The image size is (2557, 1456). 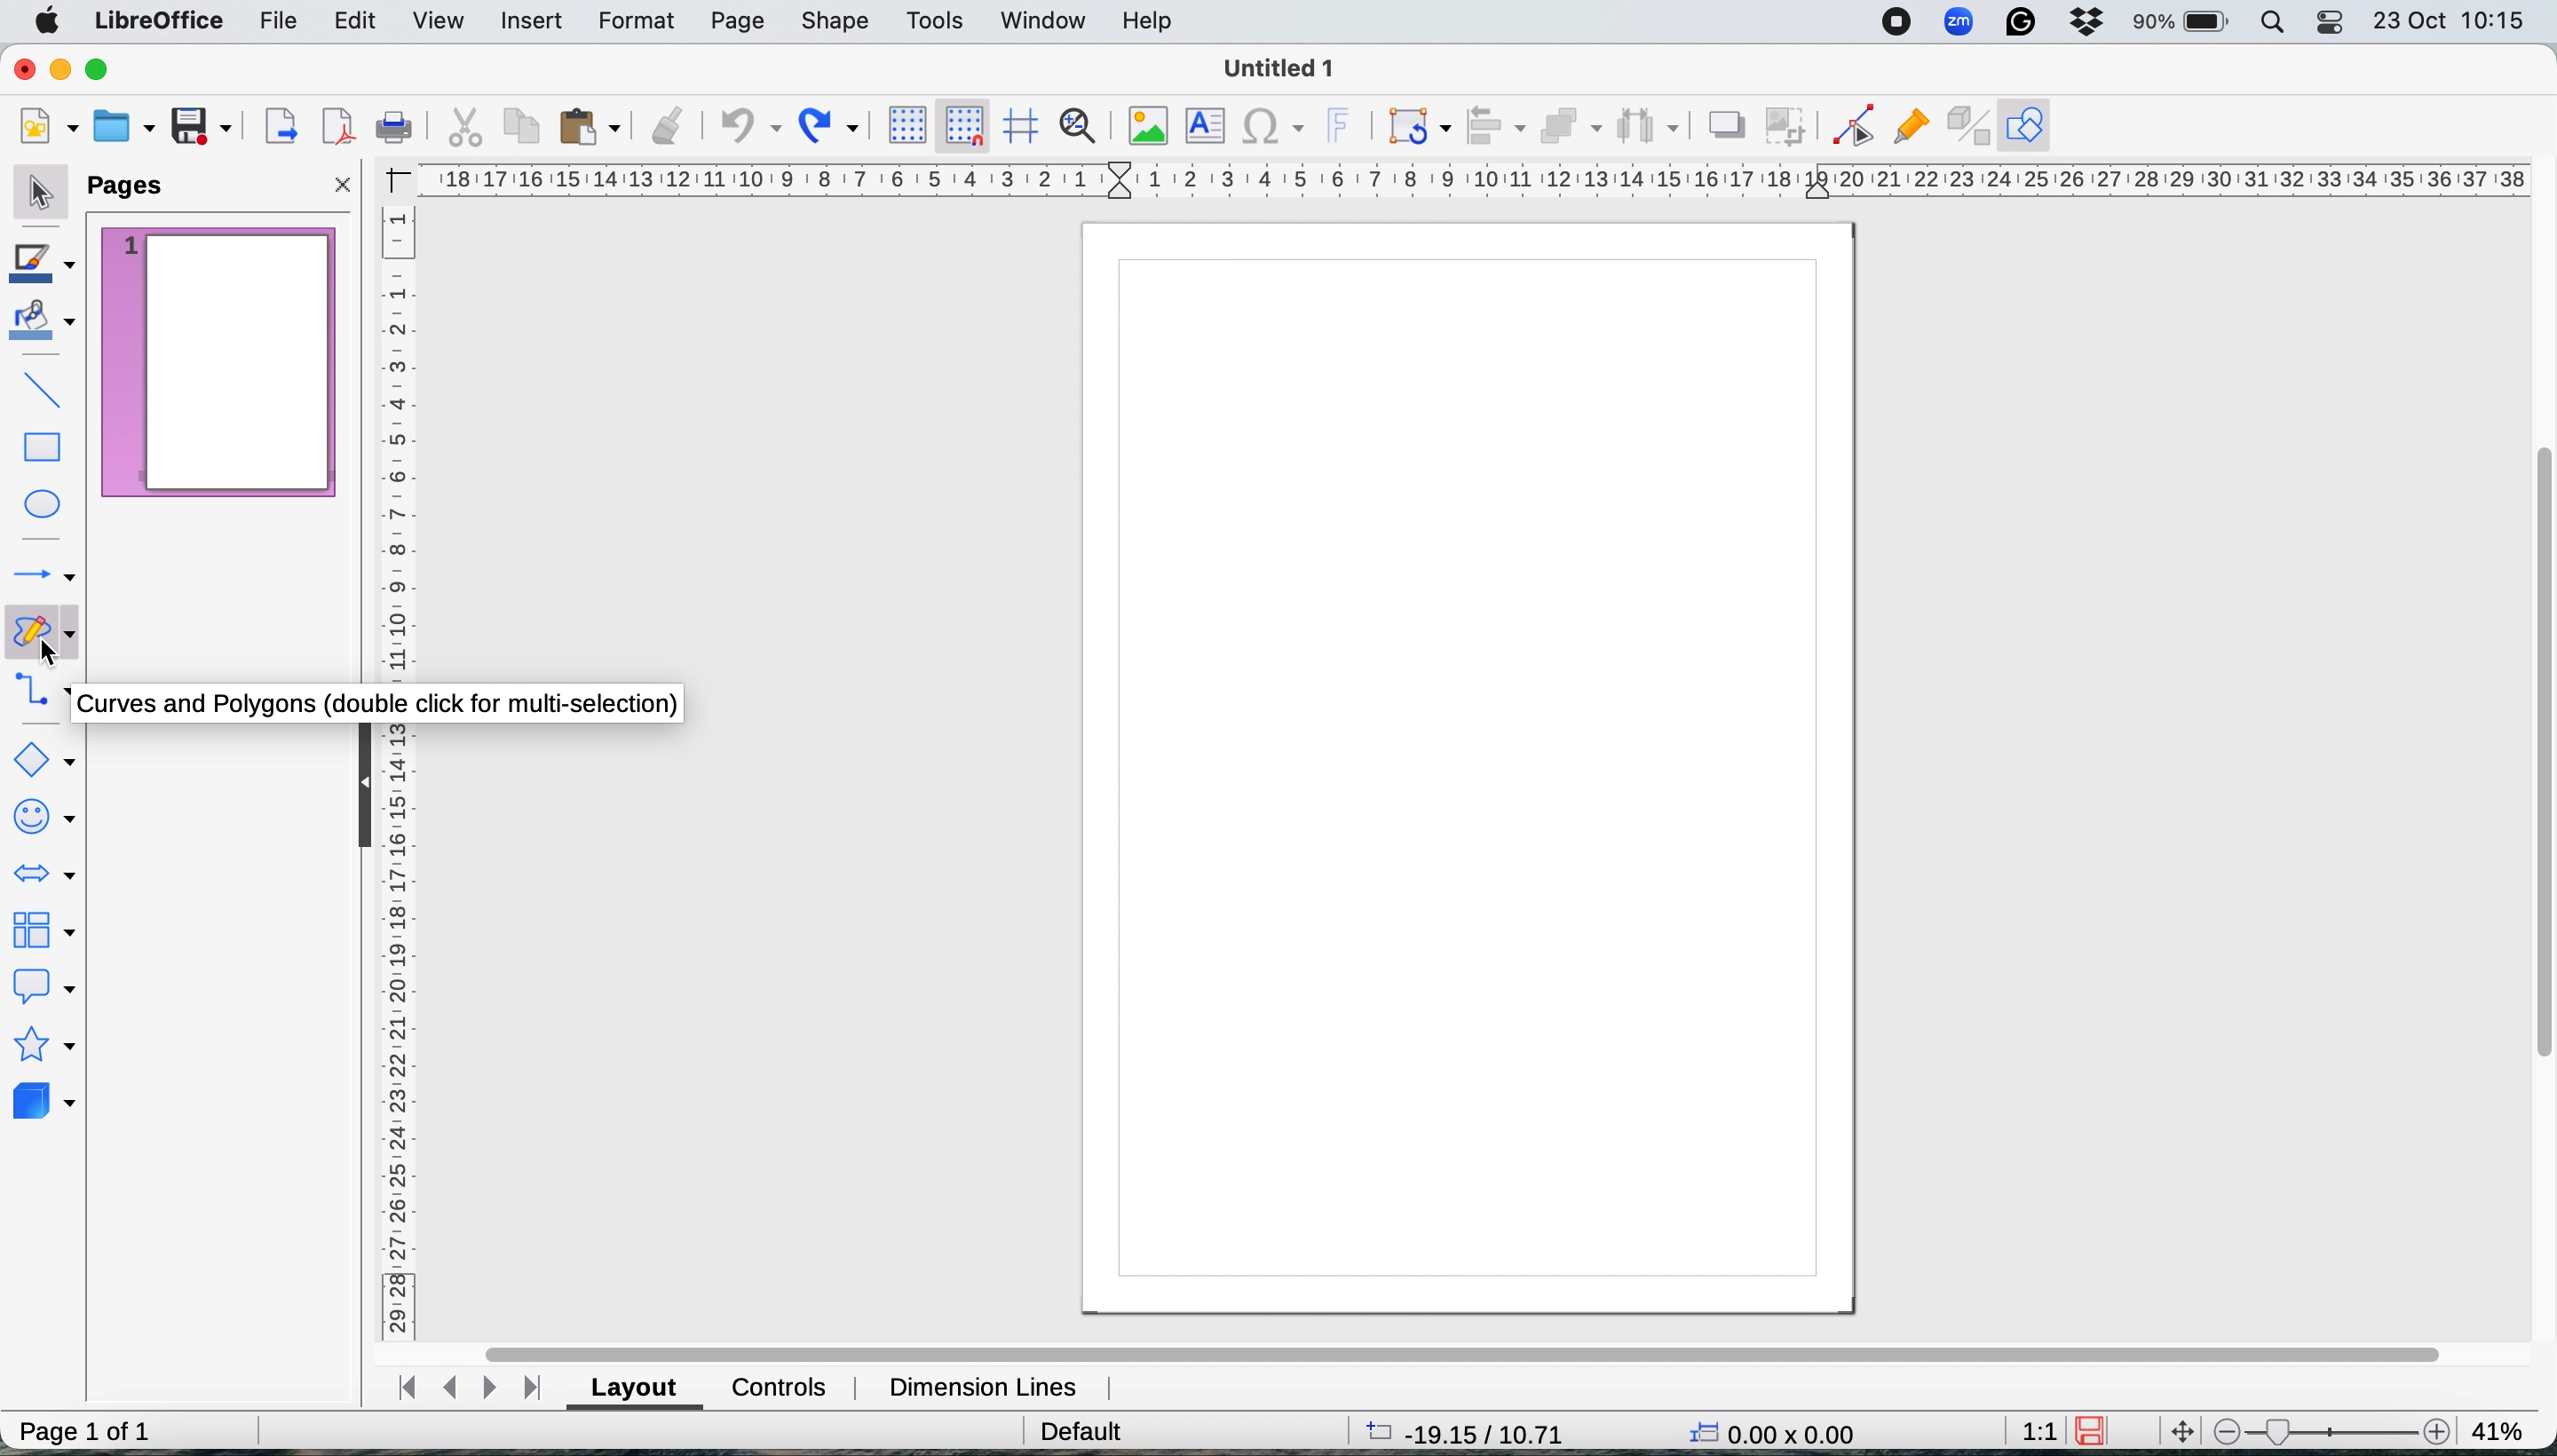 I want to click on date and time, so click(x=2450, y=22).